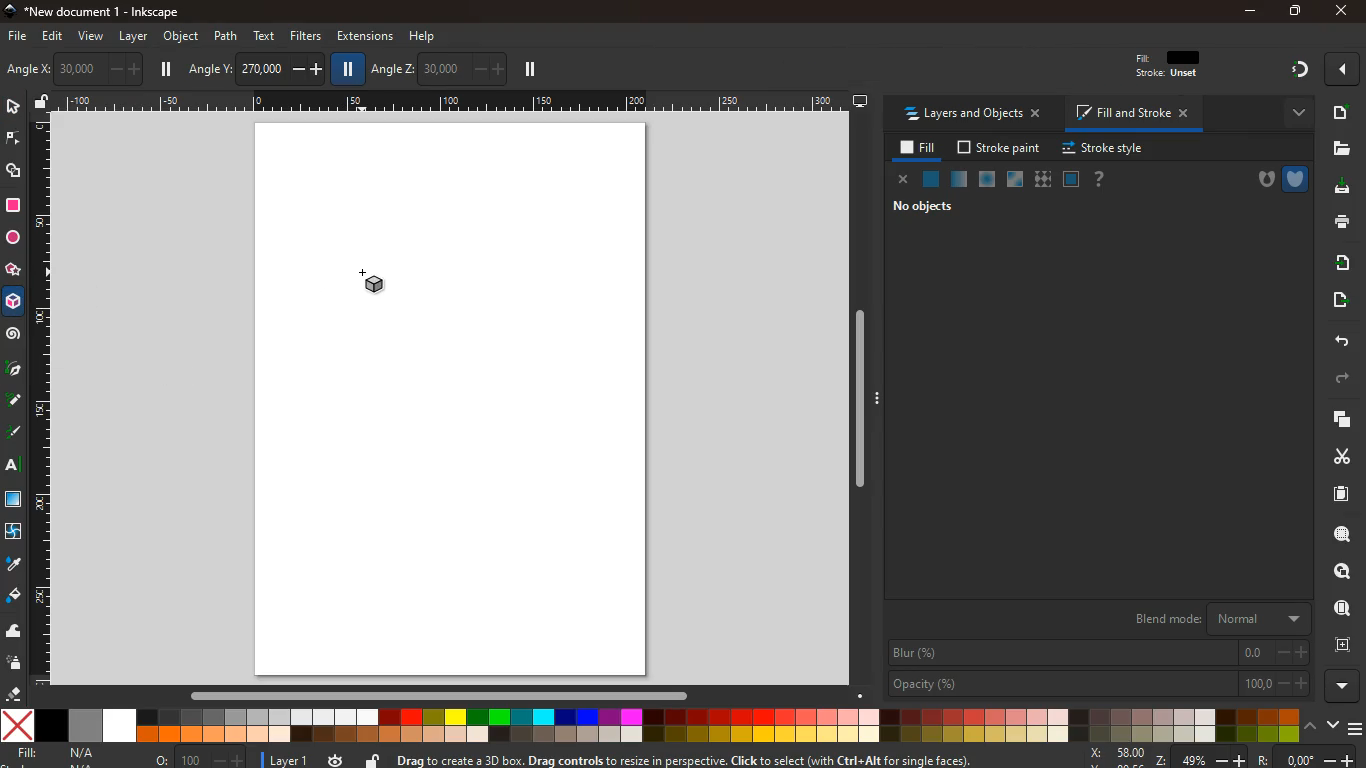 The height and width of the screenshot is (768, 1366). What do you see at coordinates (14, 271) in the screenshot?
I see `star` at bounding box center [14, 271].